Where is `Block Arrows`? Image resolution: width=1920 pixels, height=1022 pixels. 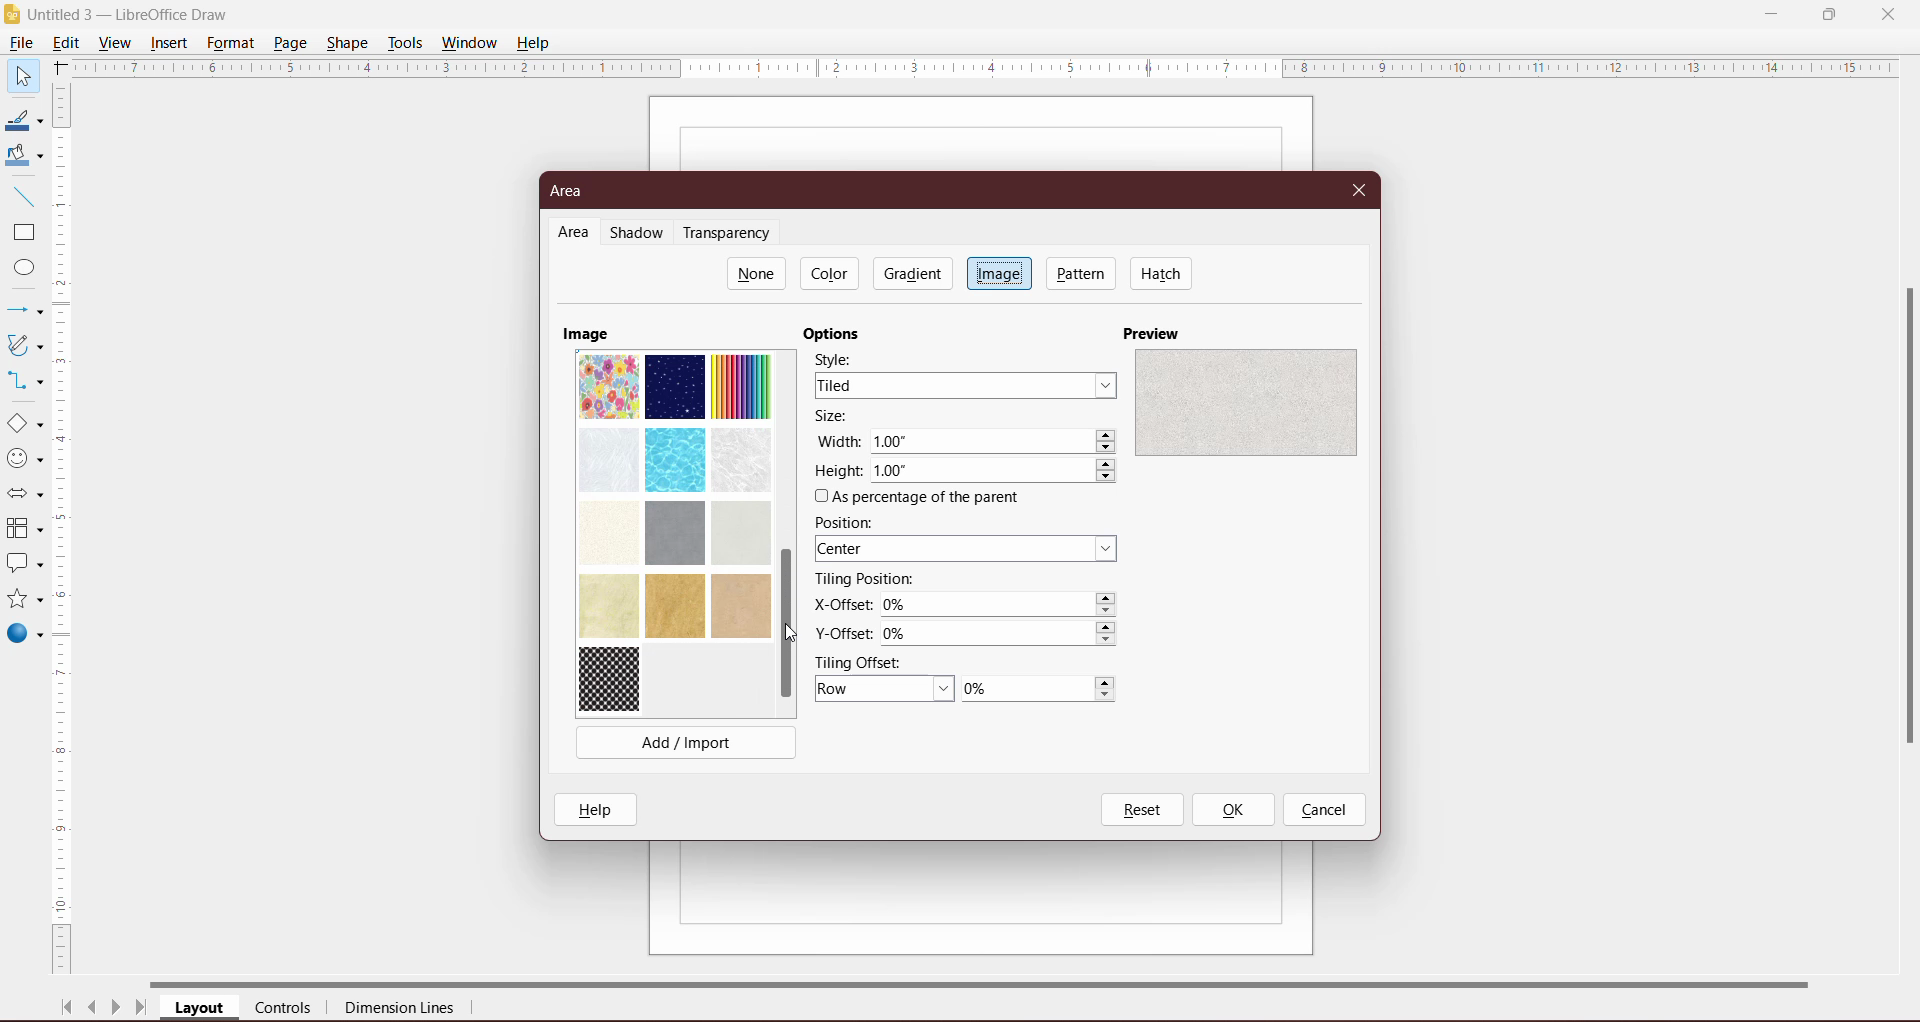 Block Arrows is located at coordinates (23, 496).